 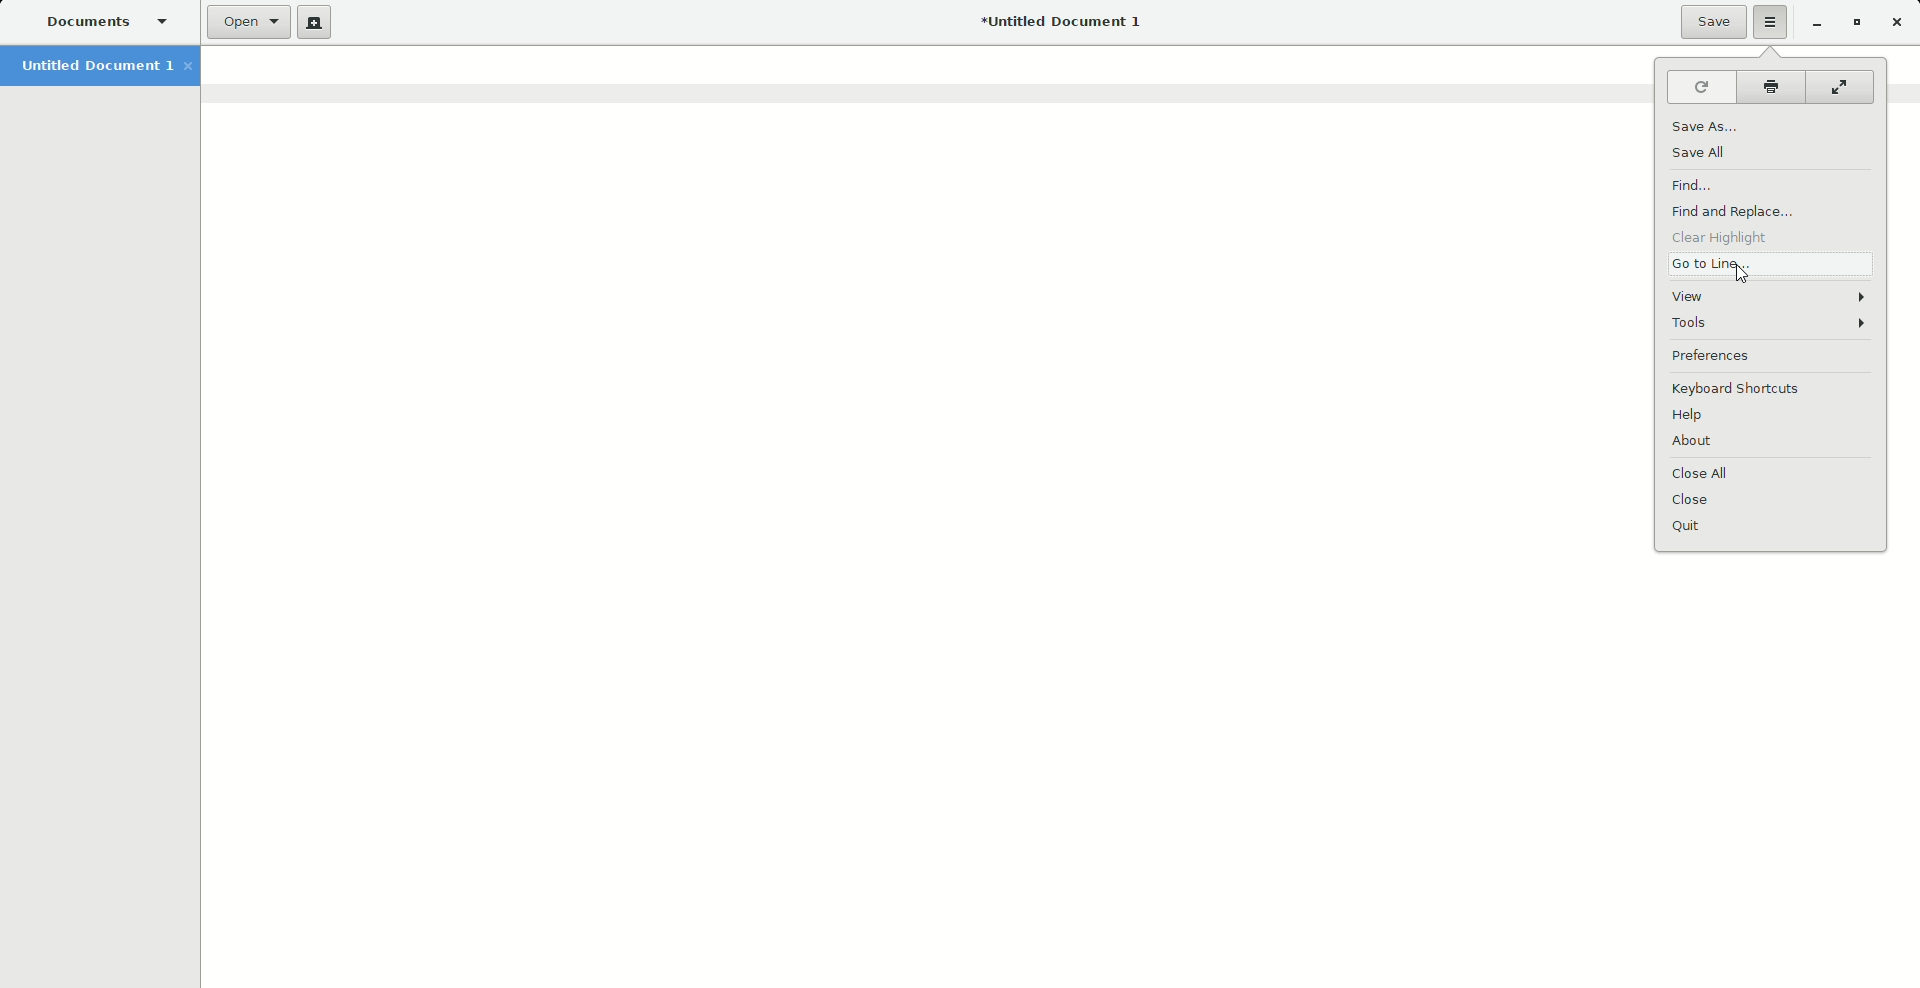 I want to click on Restore, so click(x=1854, y=23).